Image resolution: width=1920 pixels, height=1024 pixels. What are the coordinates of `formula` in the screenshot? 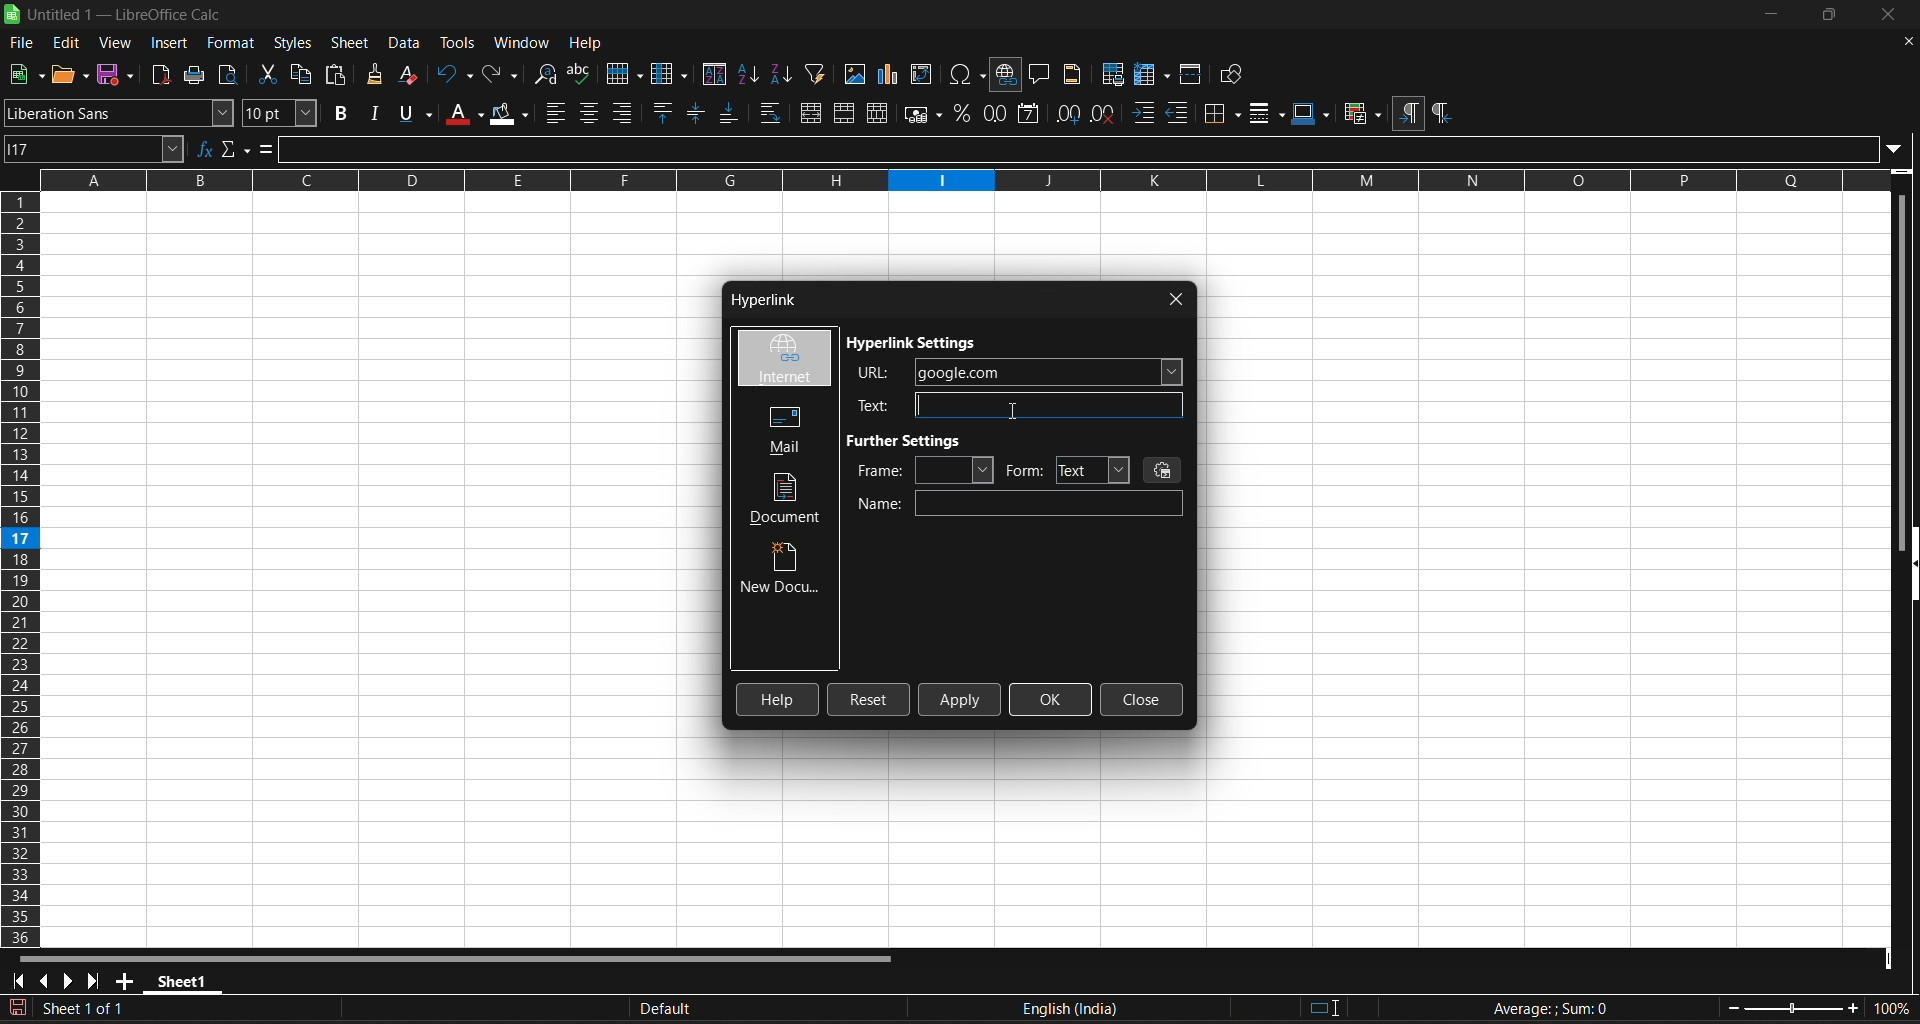 It's located at (267, 148).